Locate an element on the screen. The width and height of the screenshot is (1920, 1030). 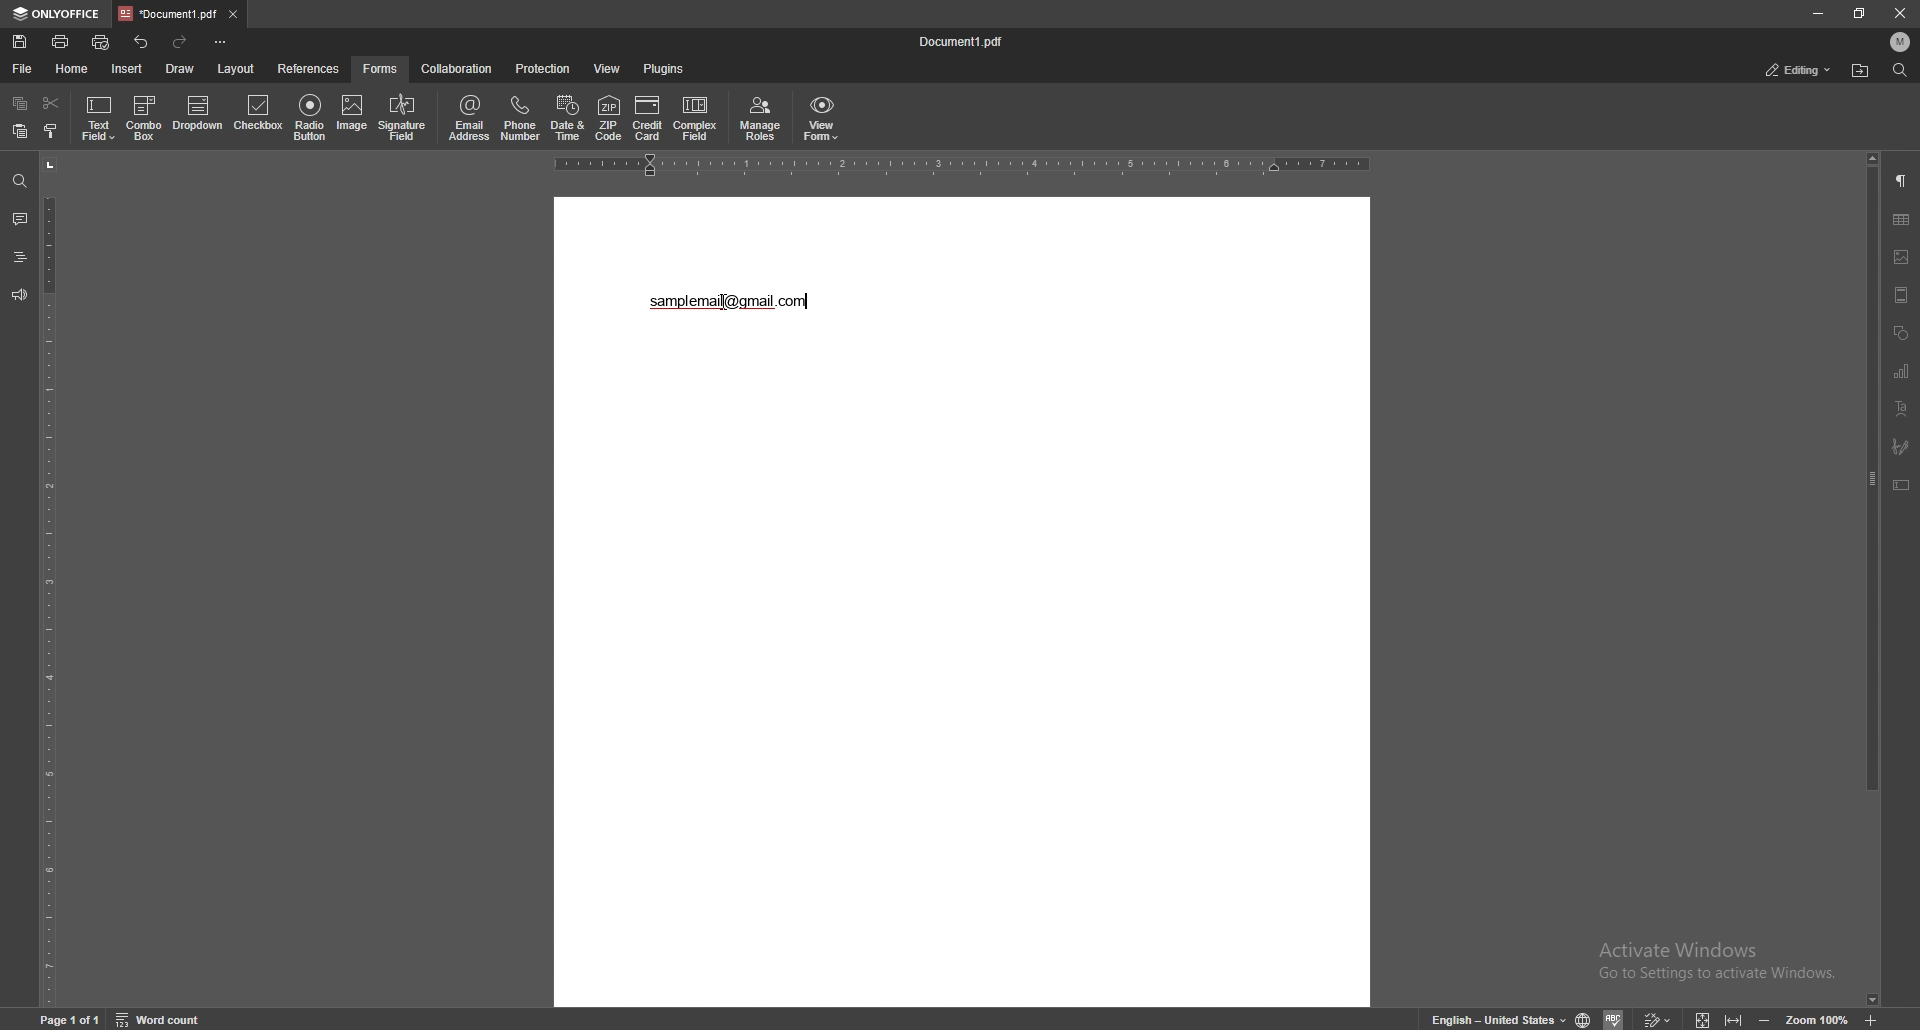
change doc language is located at coordinates (1586, 1019).